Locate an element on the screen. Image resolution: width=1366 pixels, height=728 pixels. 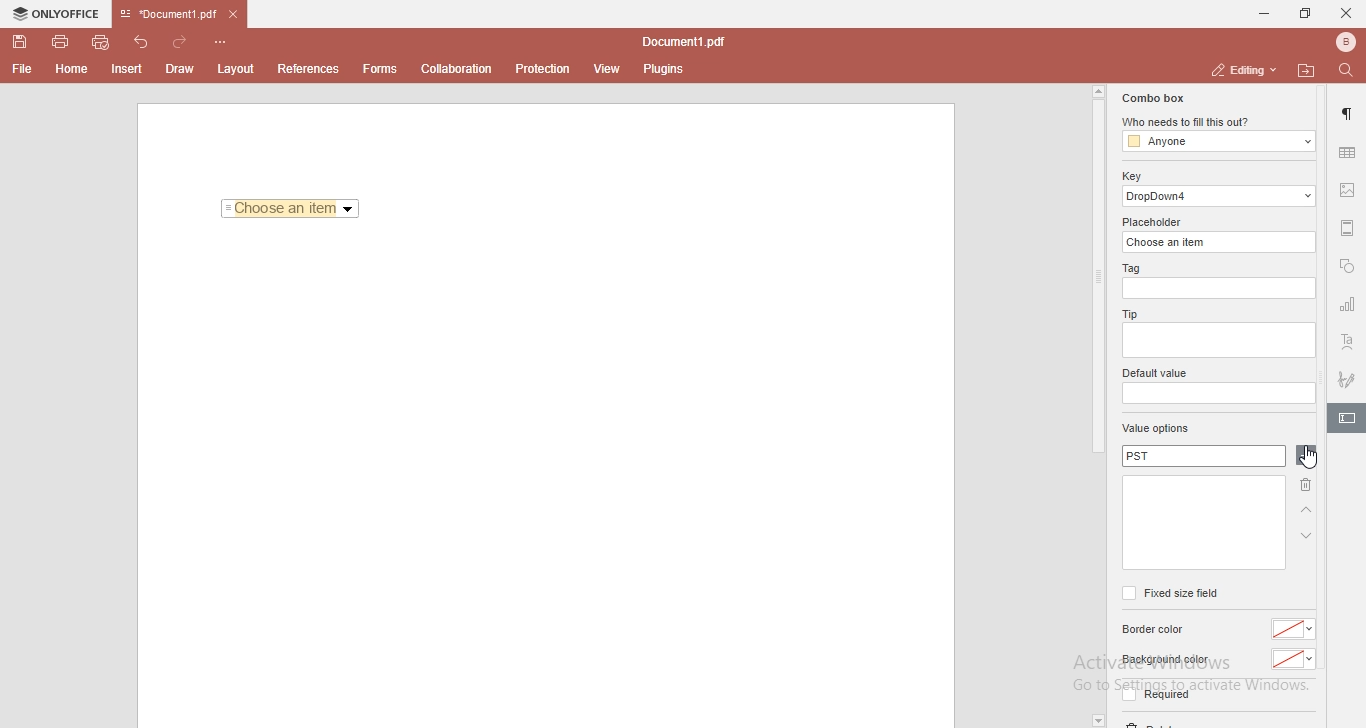
close is located at coordinates (1346, 12).